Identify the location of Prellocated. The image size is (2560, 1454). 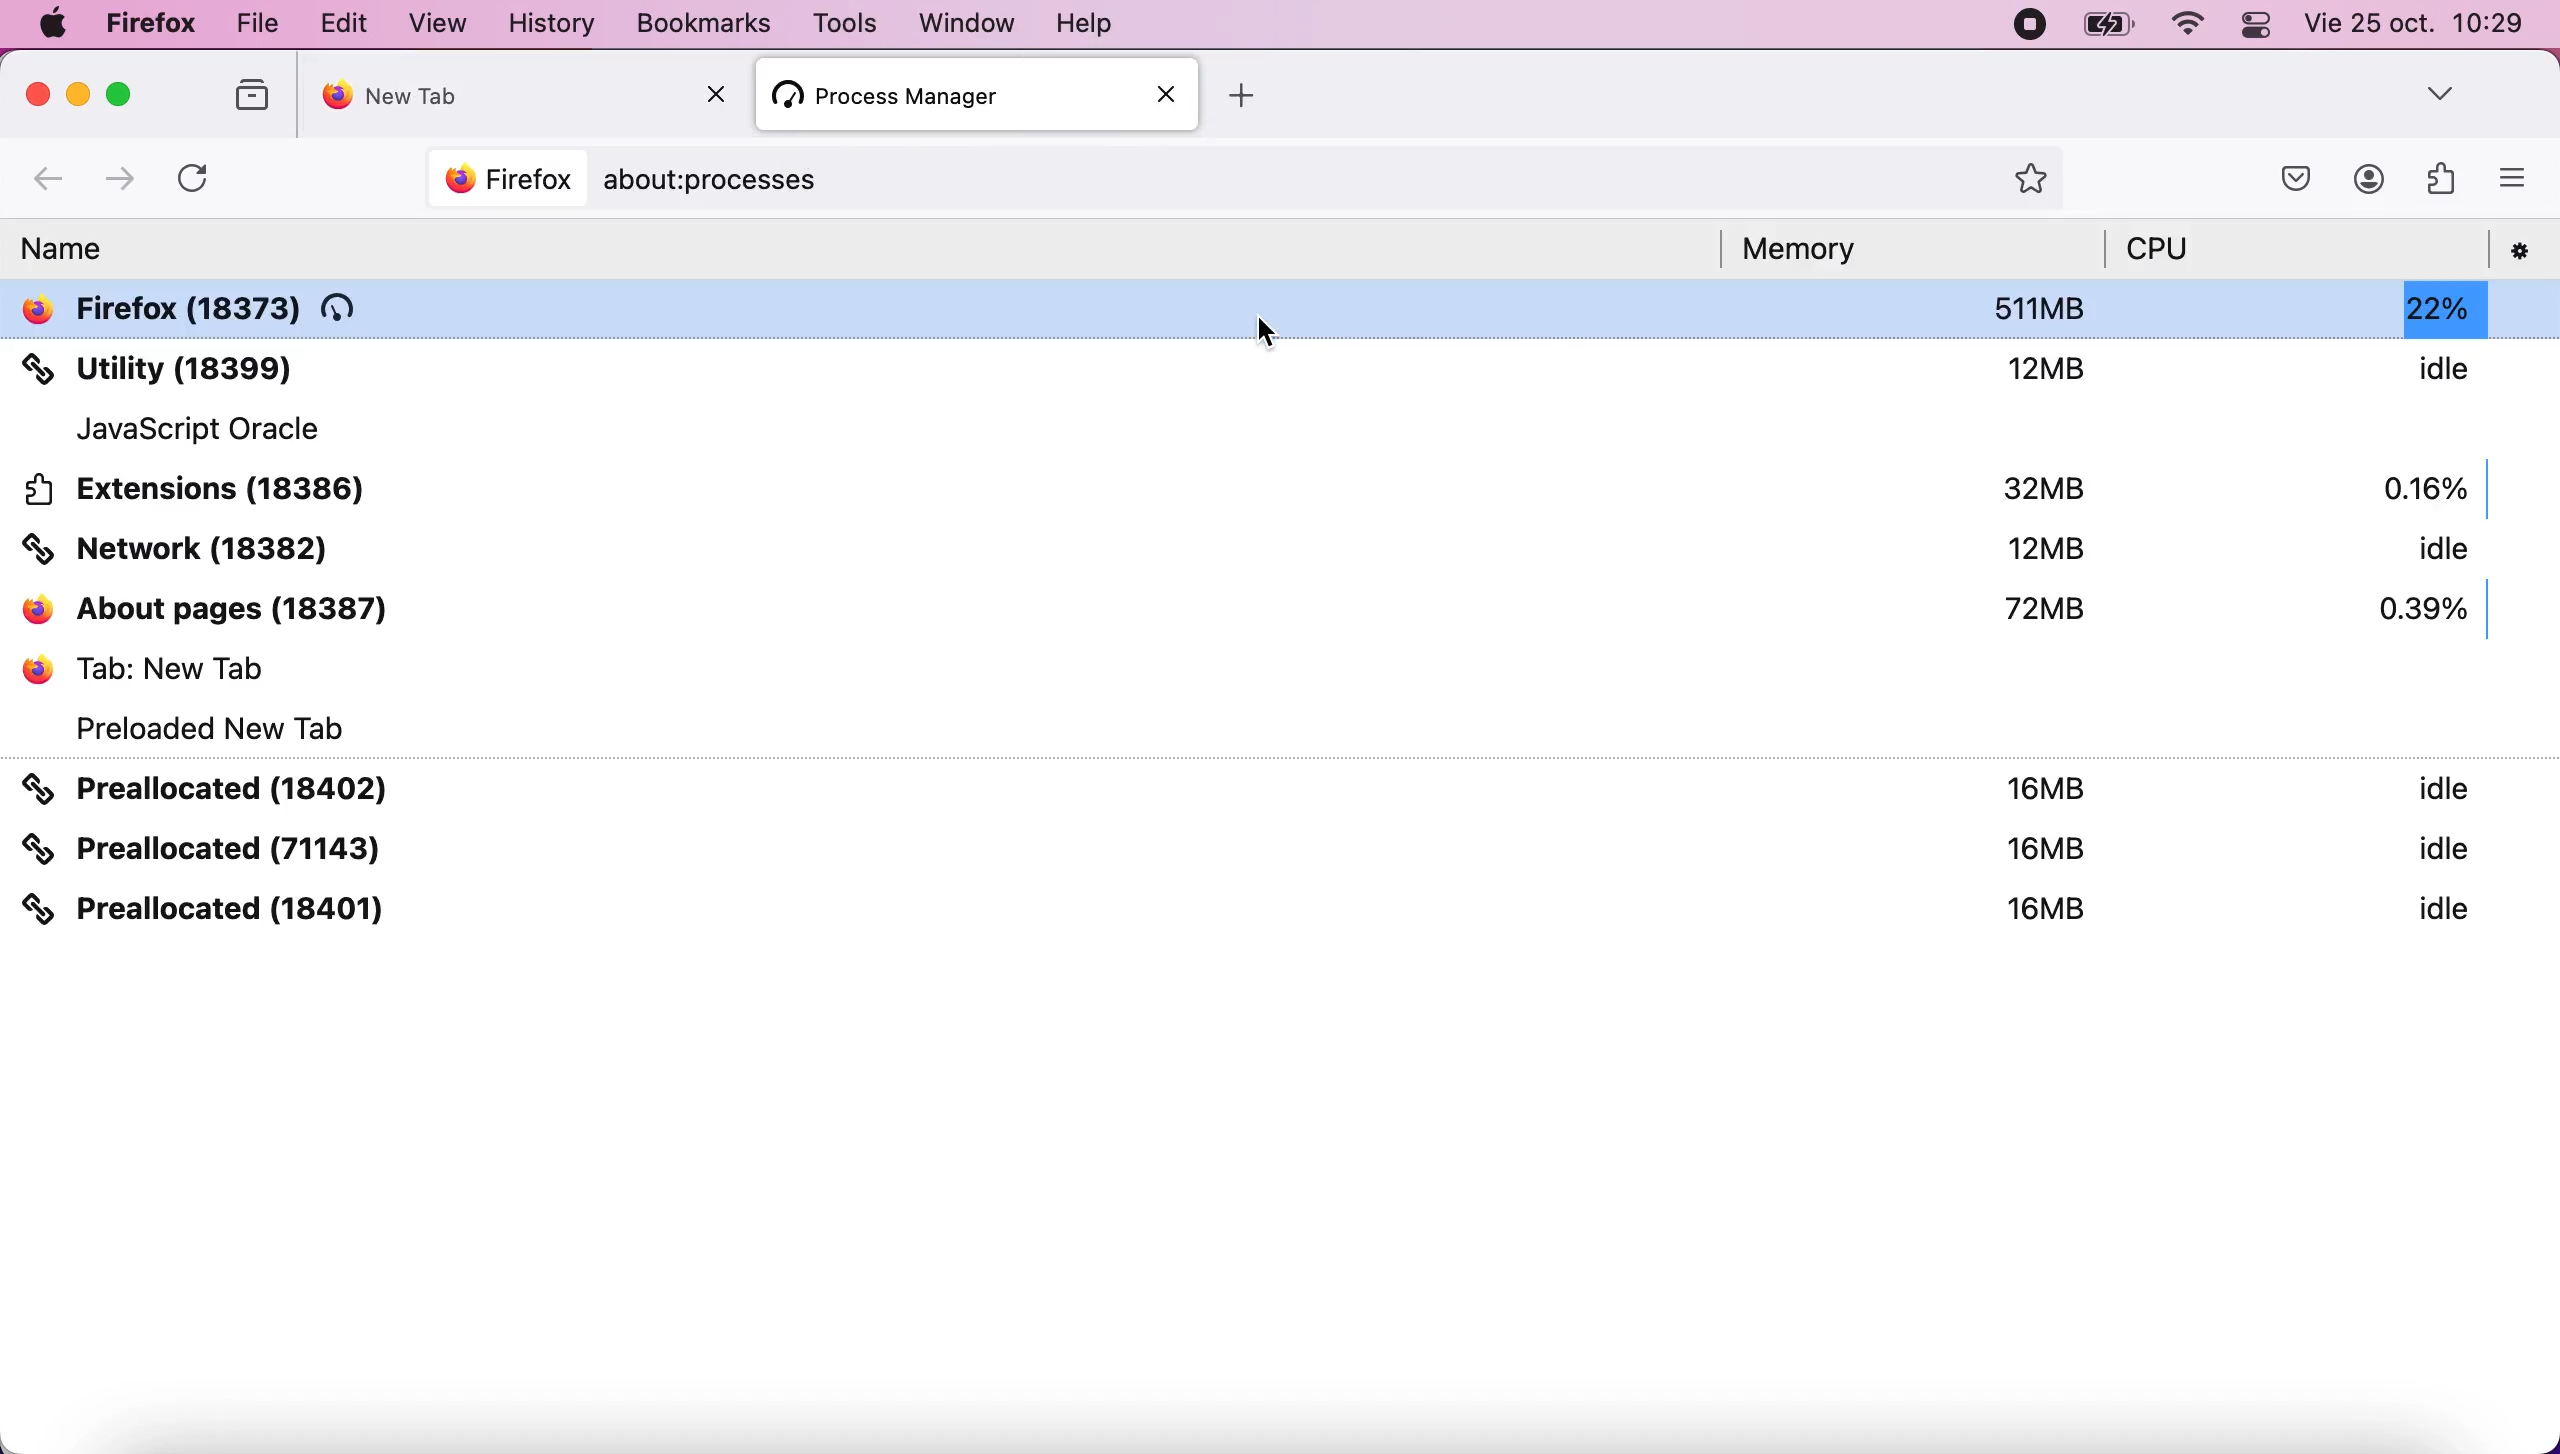
(1281, 848).